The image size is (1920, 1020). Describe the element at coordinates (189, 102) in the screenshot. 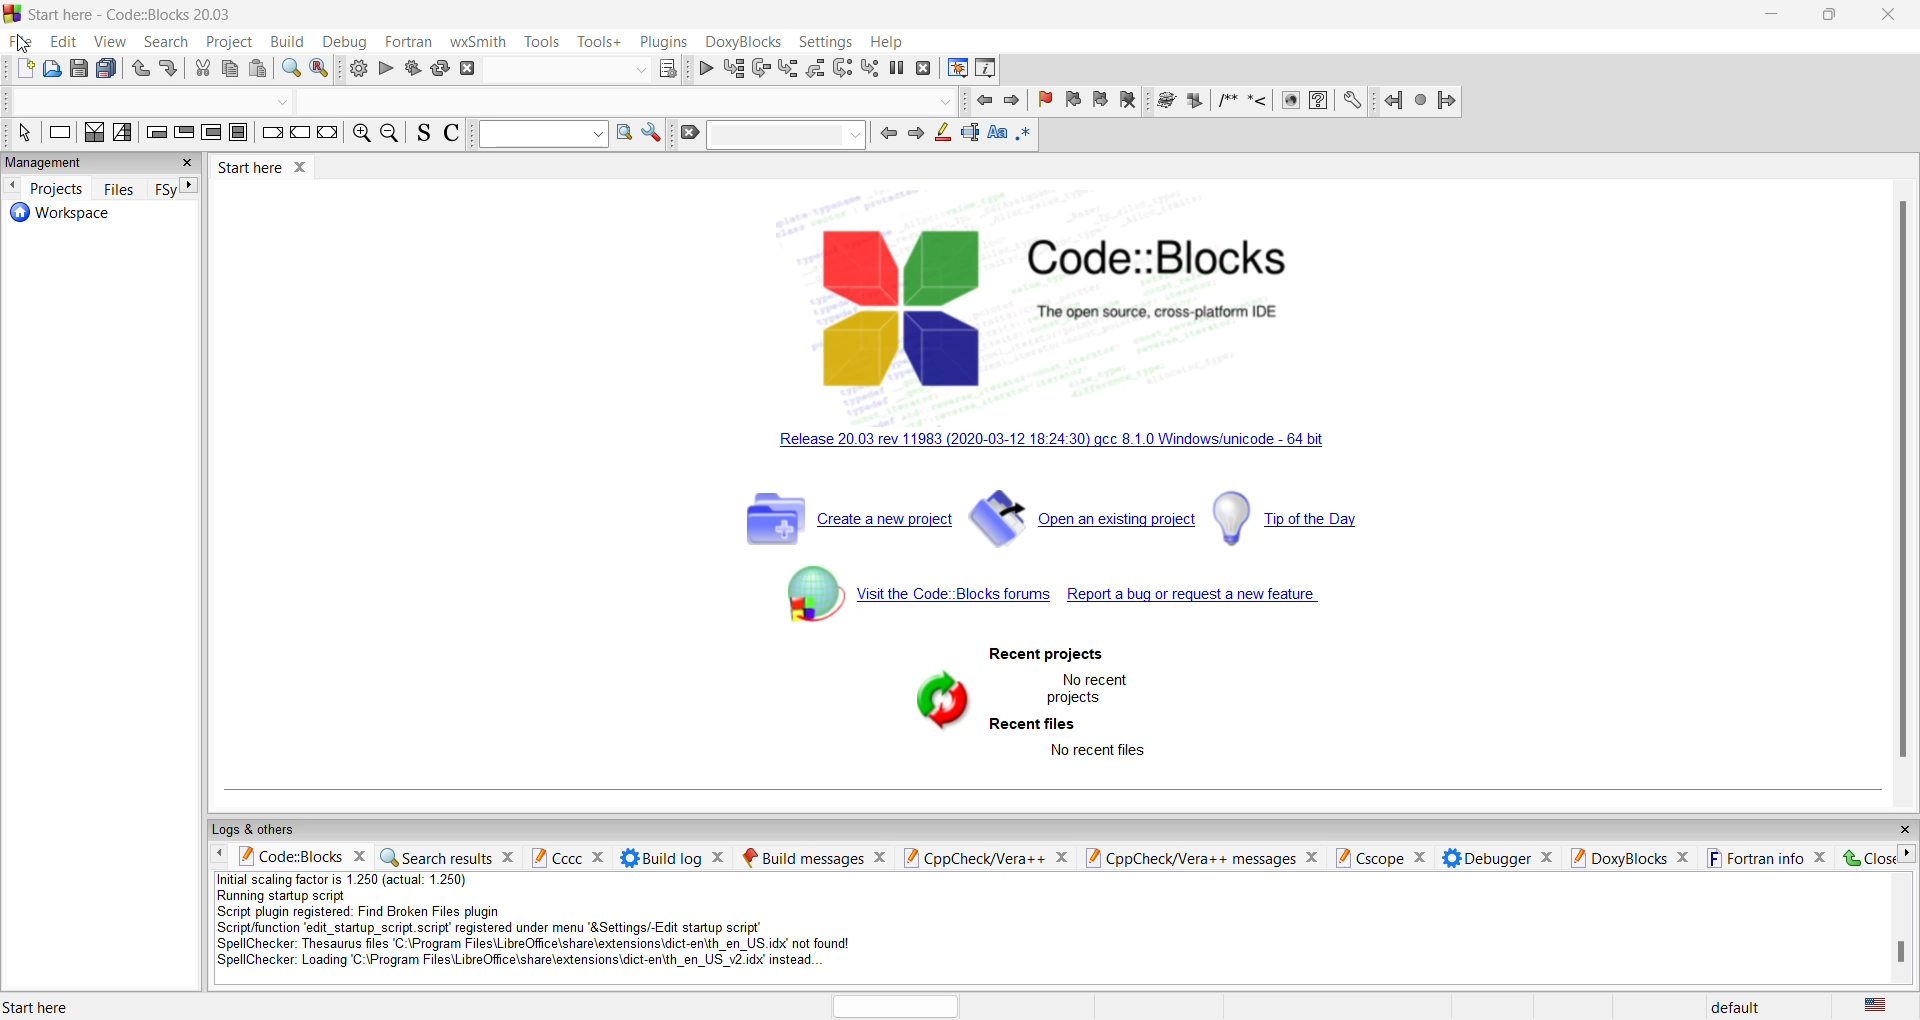

I see `search` at that location.